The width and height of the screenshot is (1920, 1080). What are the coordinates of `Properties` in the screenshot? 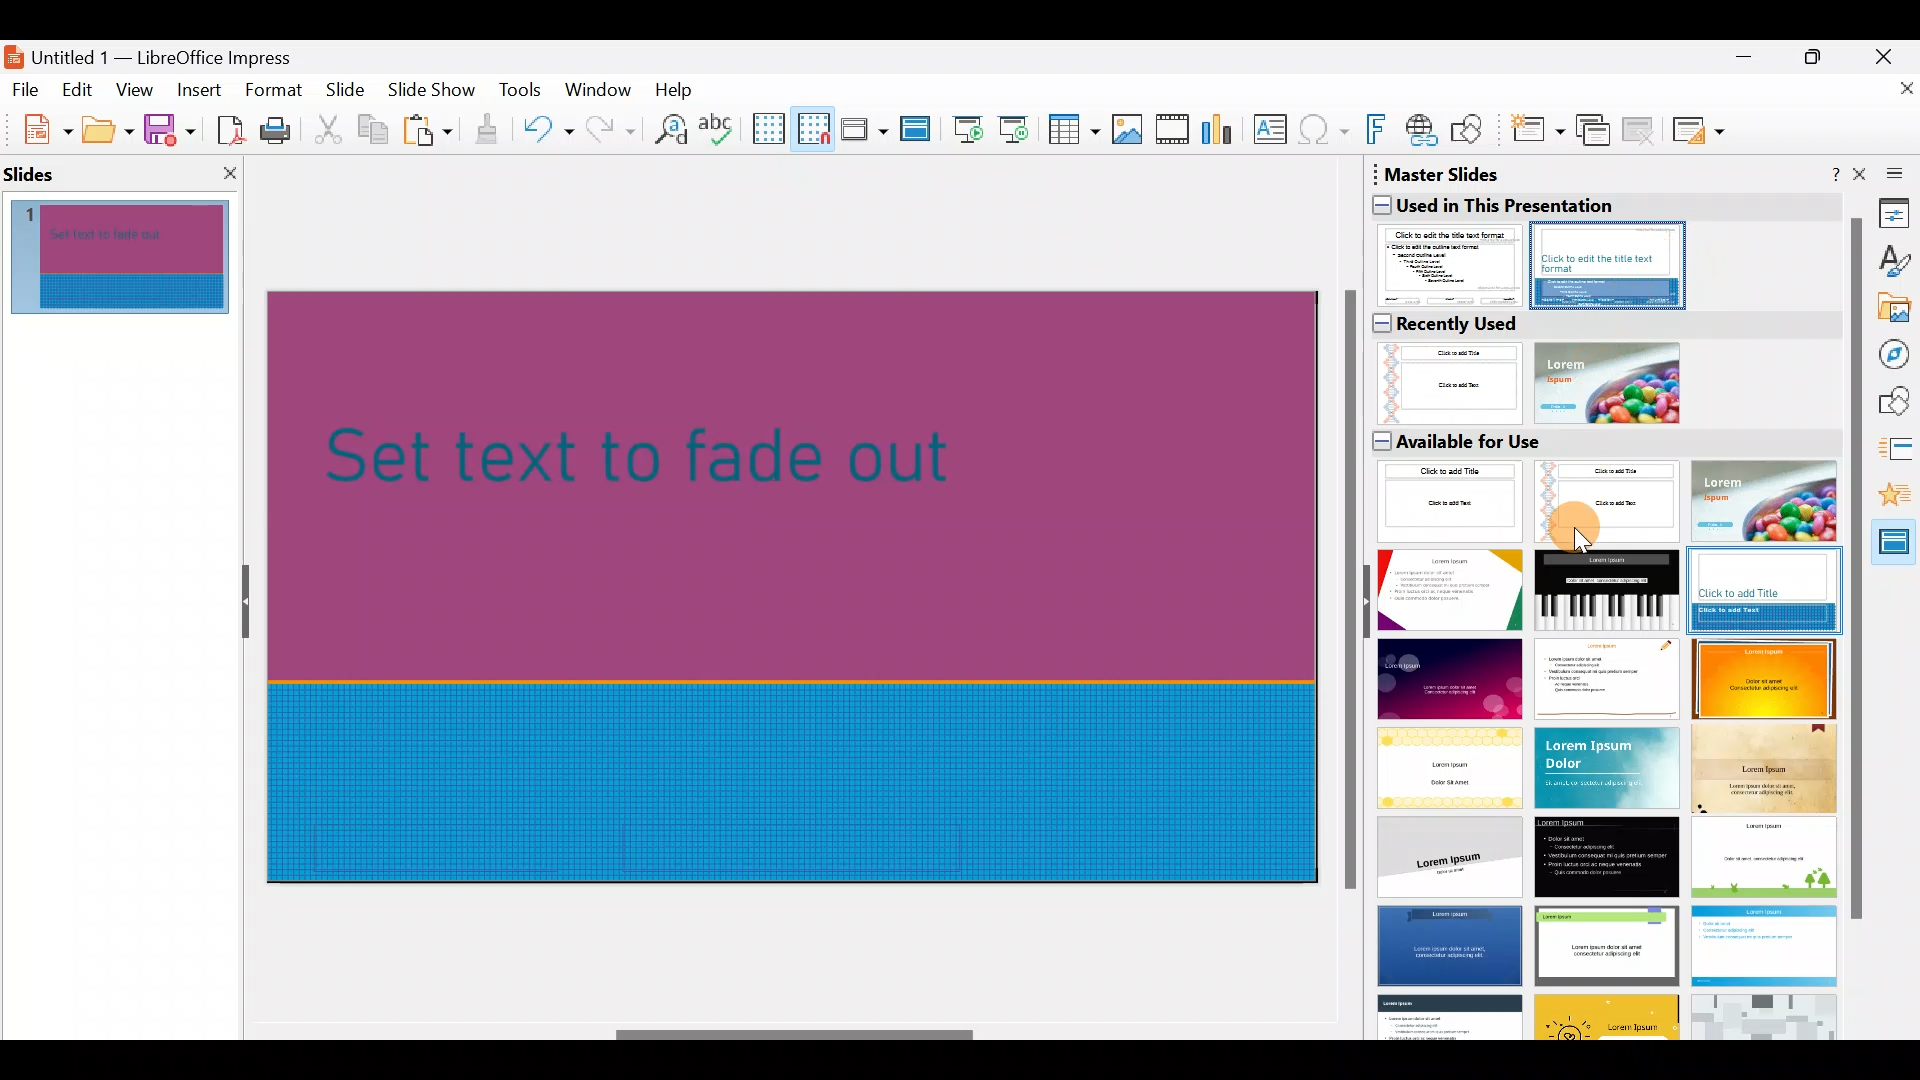 It's located at (1895, 212).